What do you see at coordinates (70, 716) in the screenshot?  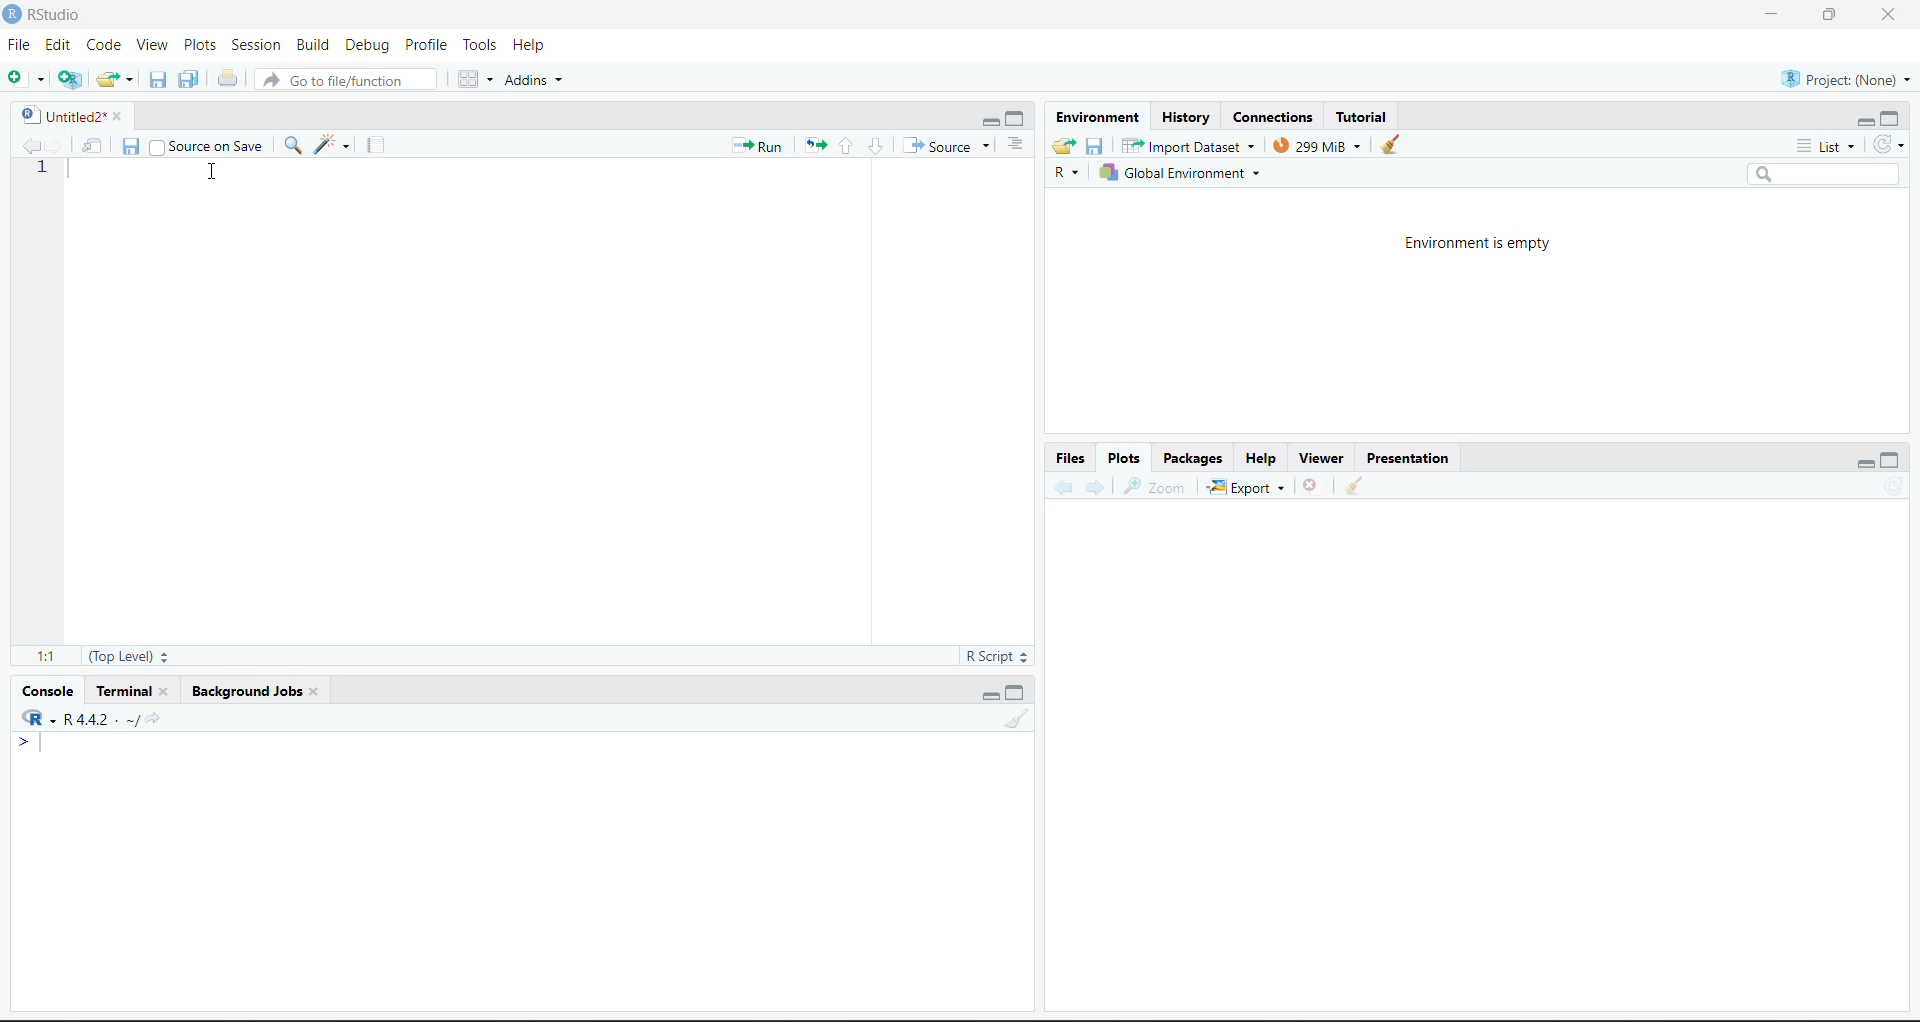 I see `R 4.4.2` at bounding box center [70, 716].